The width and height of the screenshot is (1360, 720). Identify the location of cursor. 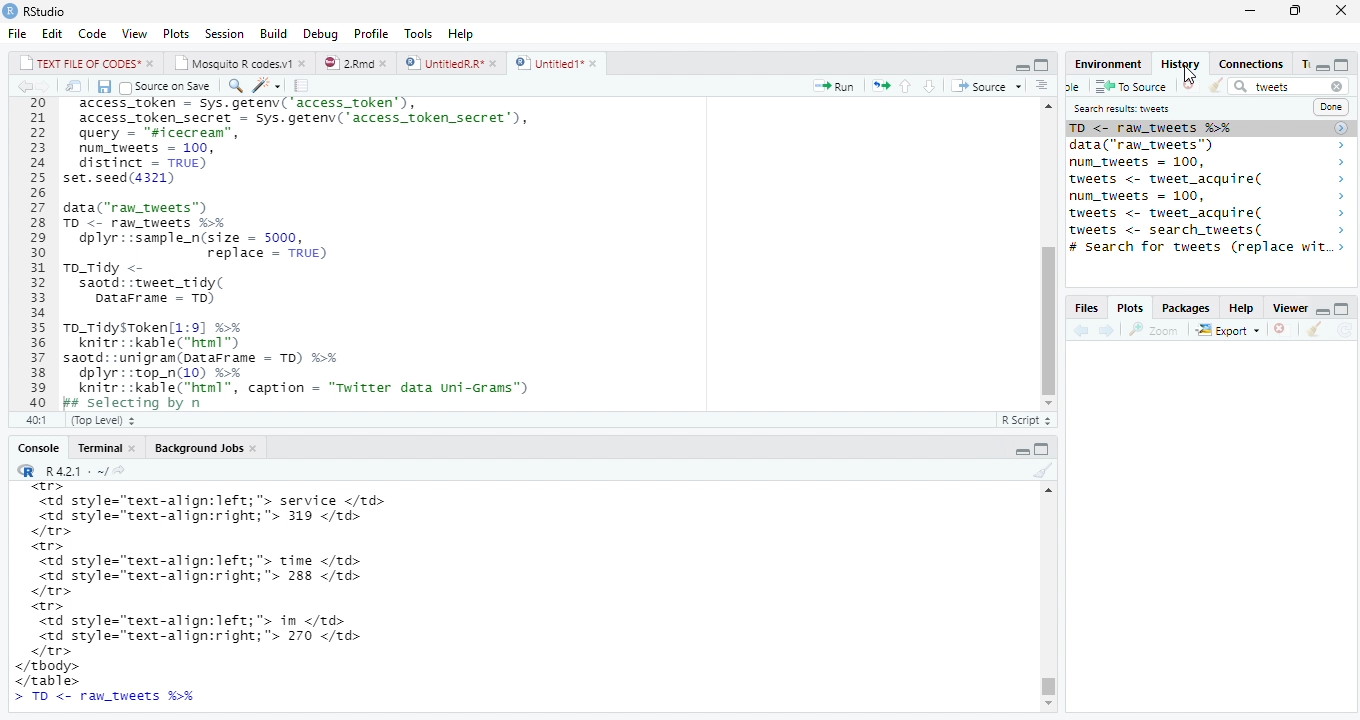
(1189, 76).